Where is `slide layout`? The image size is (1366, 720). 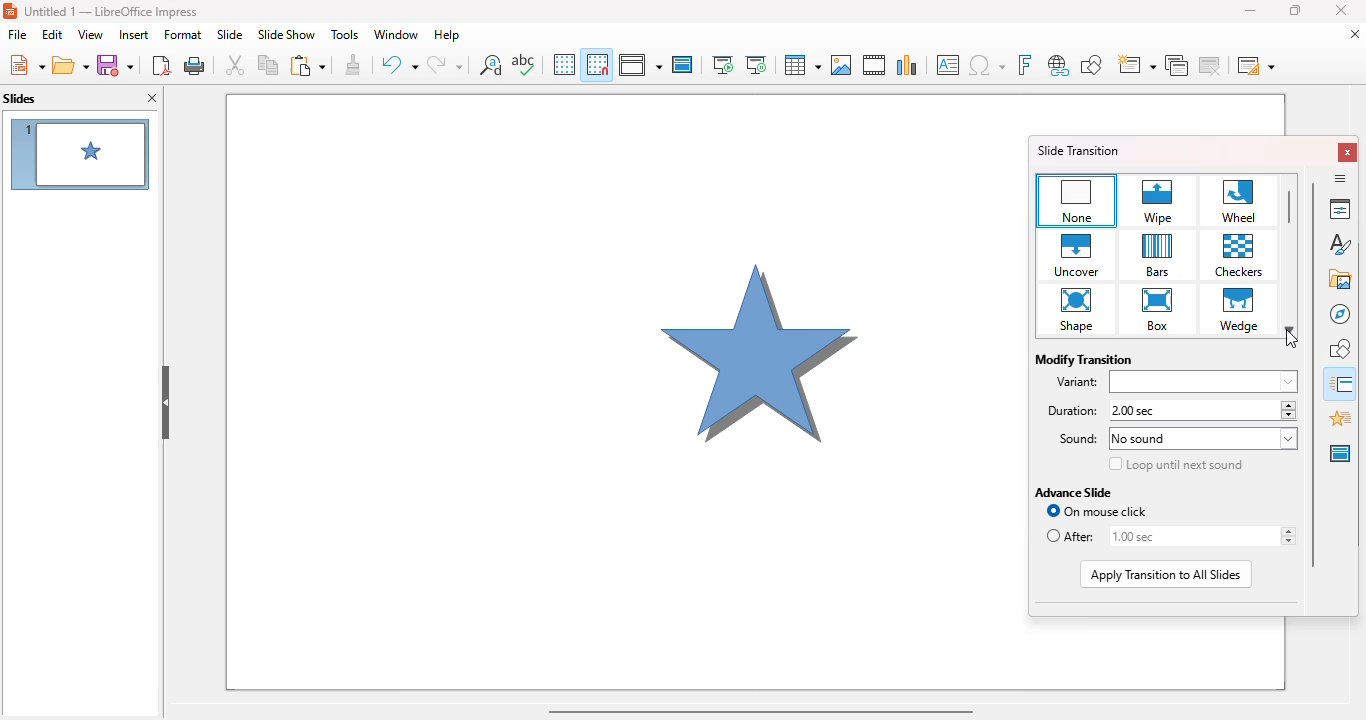
slide layout is located at coordinates (1256, 65).